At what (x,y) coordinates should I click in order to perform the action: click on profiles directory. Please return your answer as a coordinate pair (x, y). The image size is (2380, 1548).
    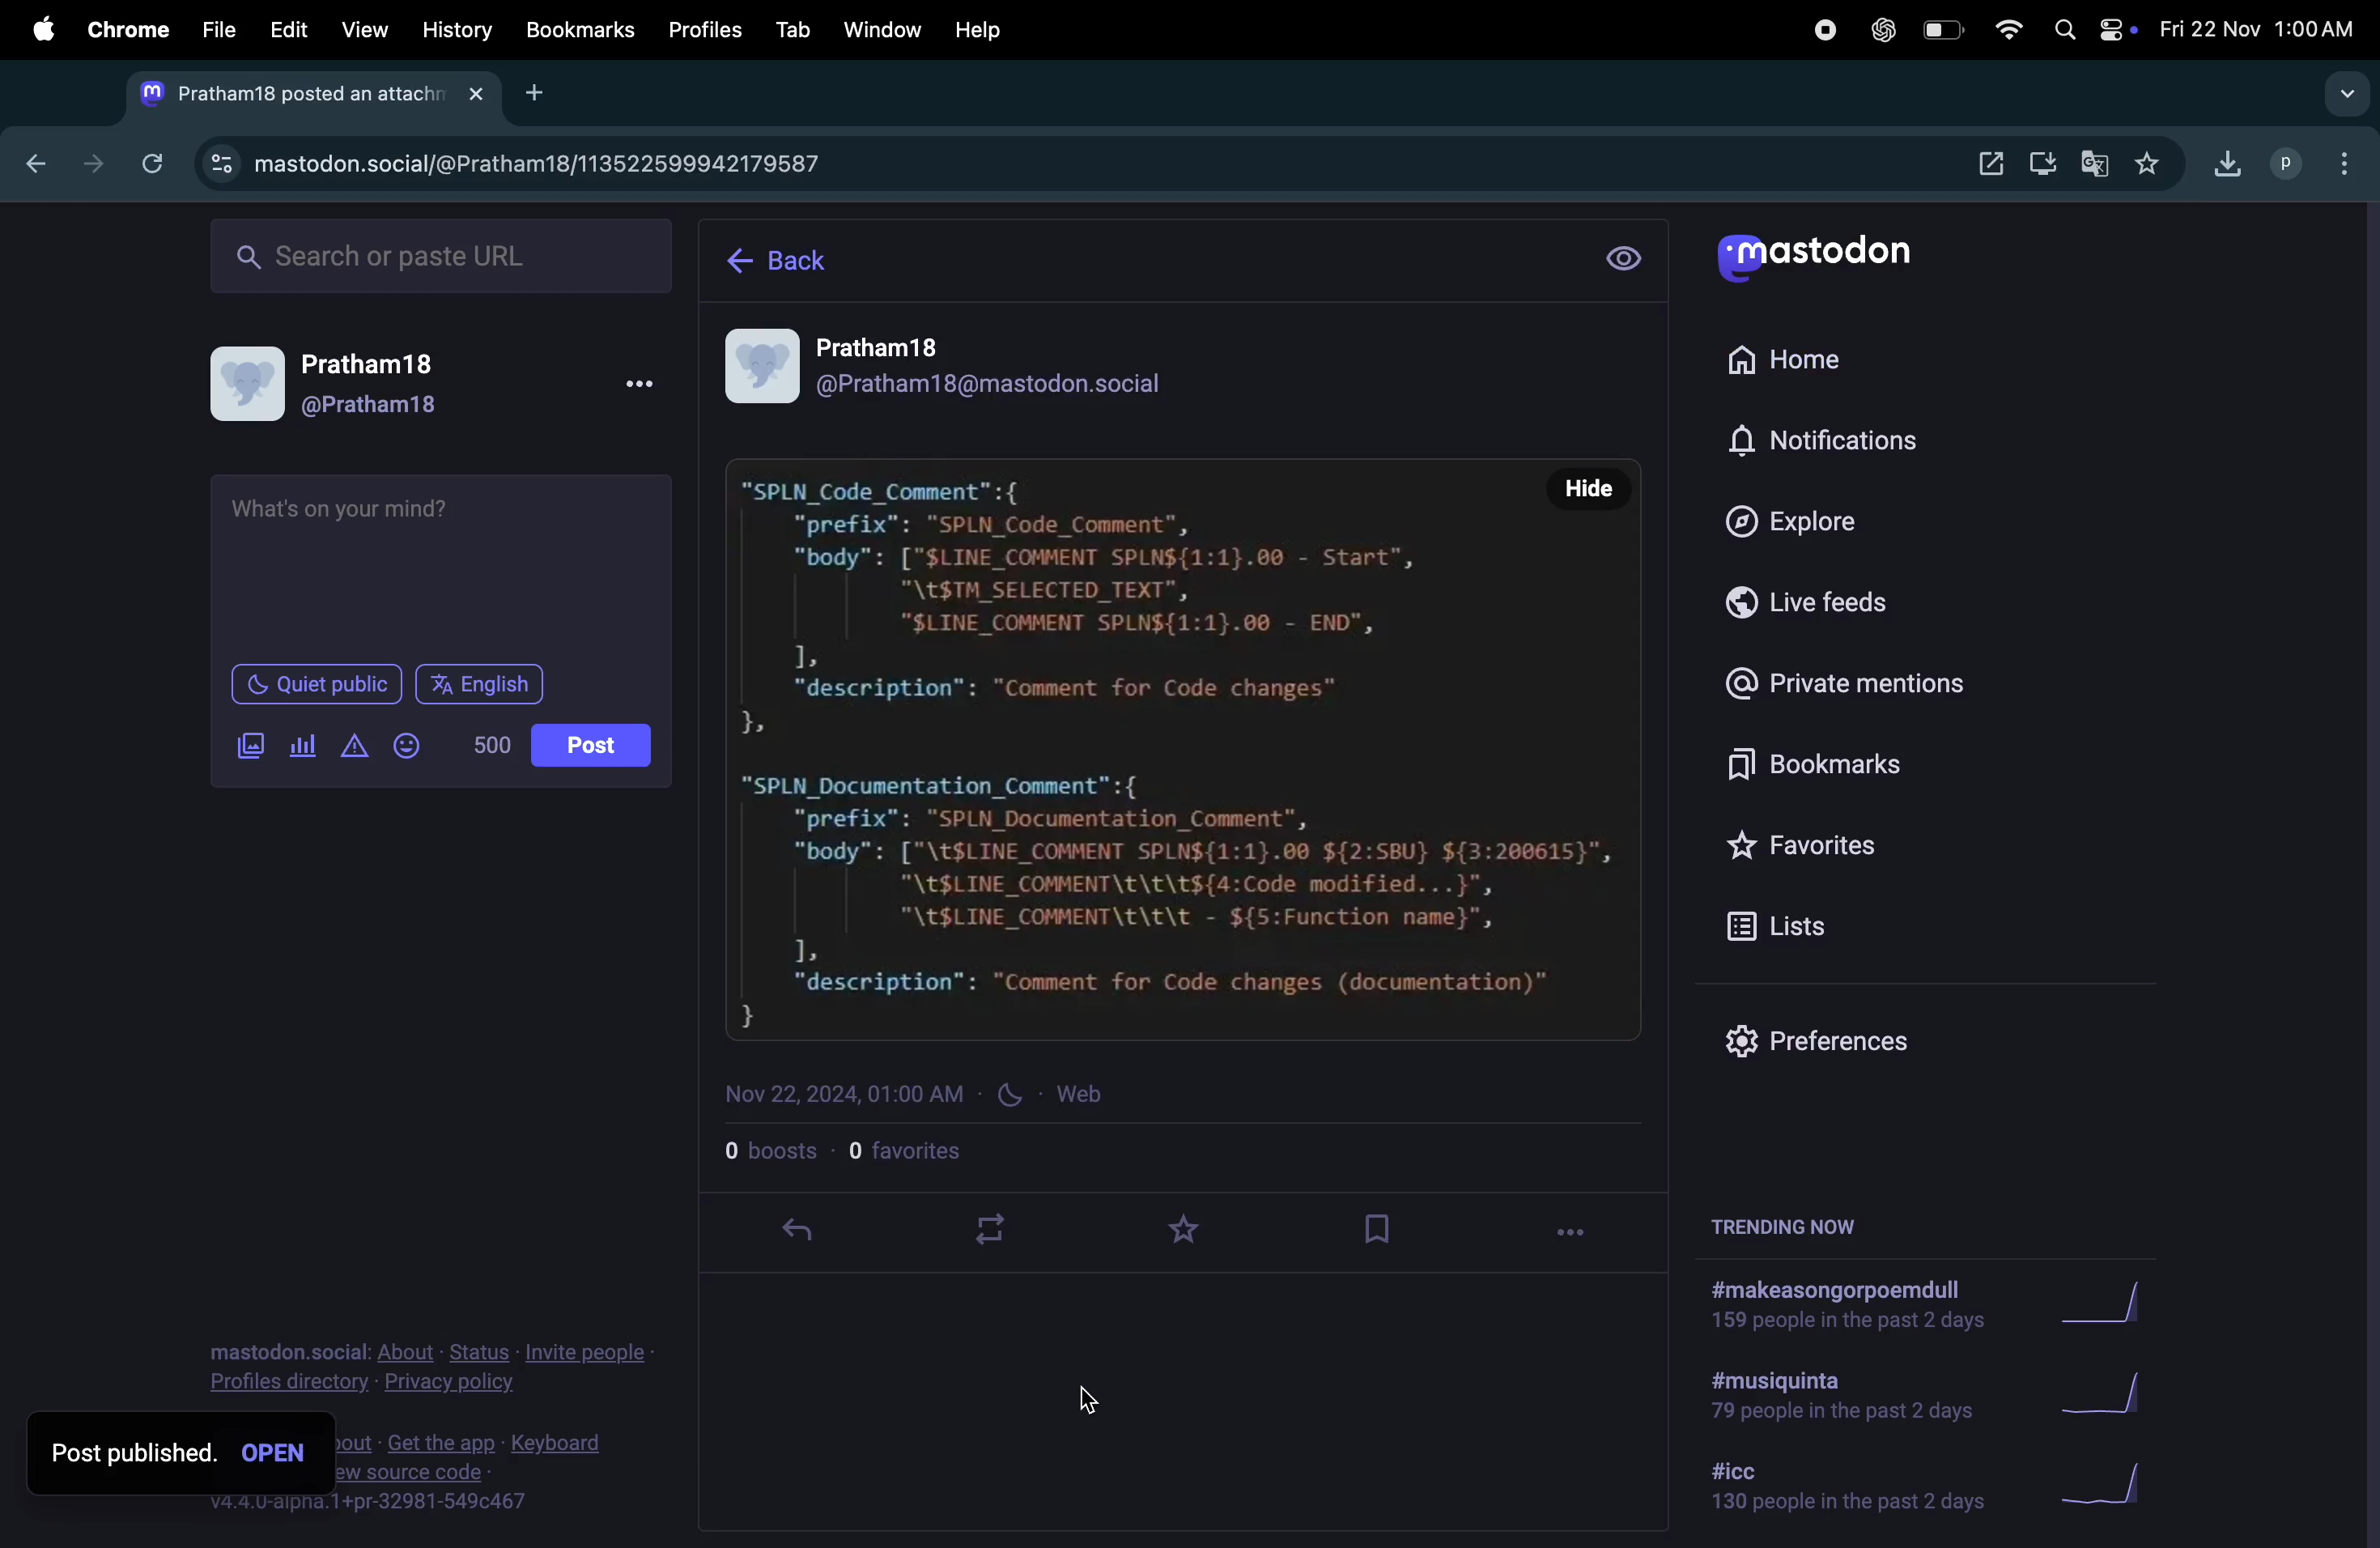
    Looking at the image, I should click on (291, 1383).